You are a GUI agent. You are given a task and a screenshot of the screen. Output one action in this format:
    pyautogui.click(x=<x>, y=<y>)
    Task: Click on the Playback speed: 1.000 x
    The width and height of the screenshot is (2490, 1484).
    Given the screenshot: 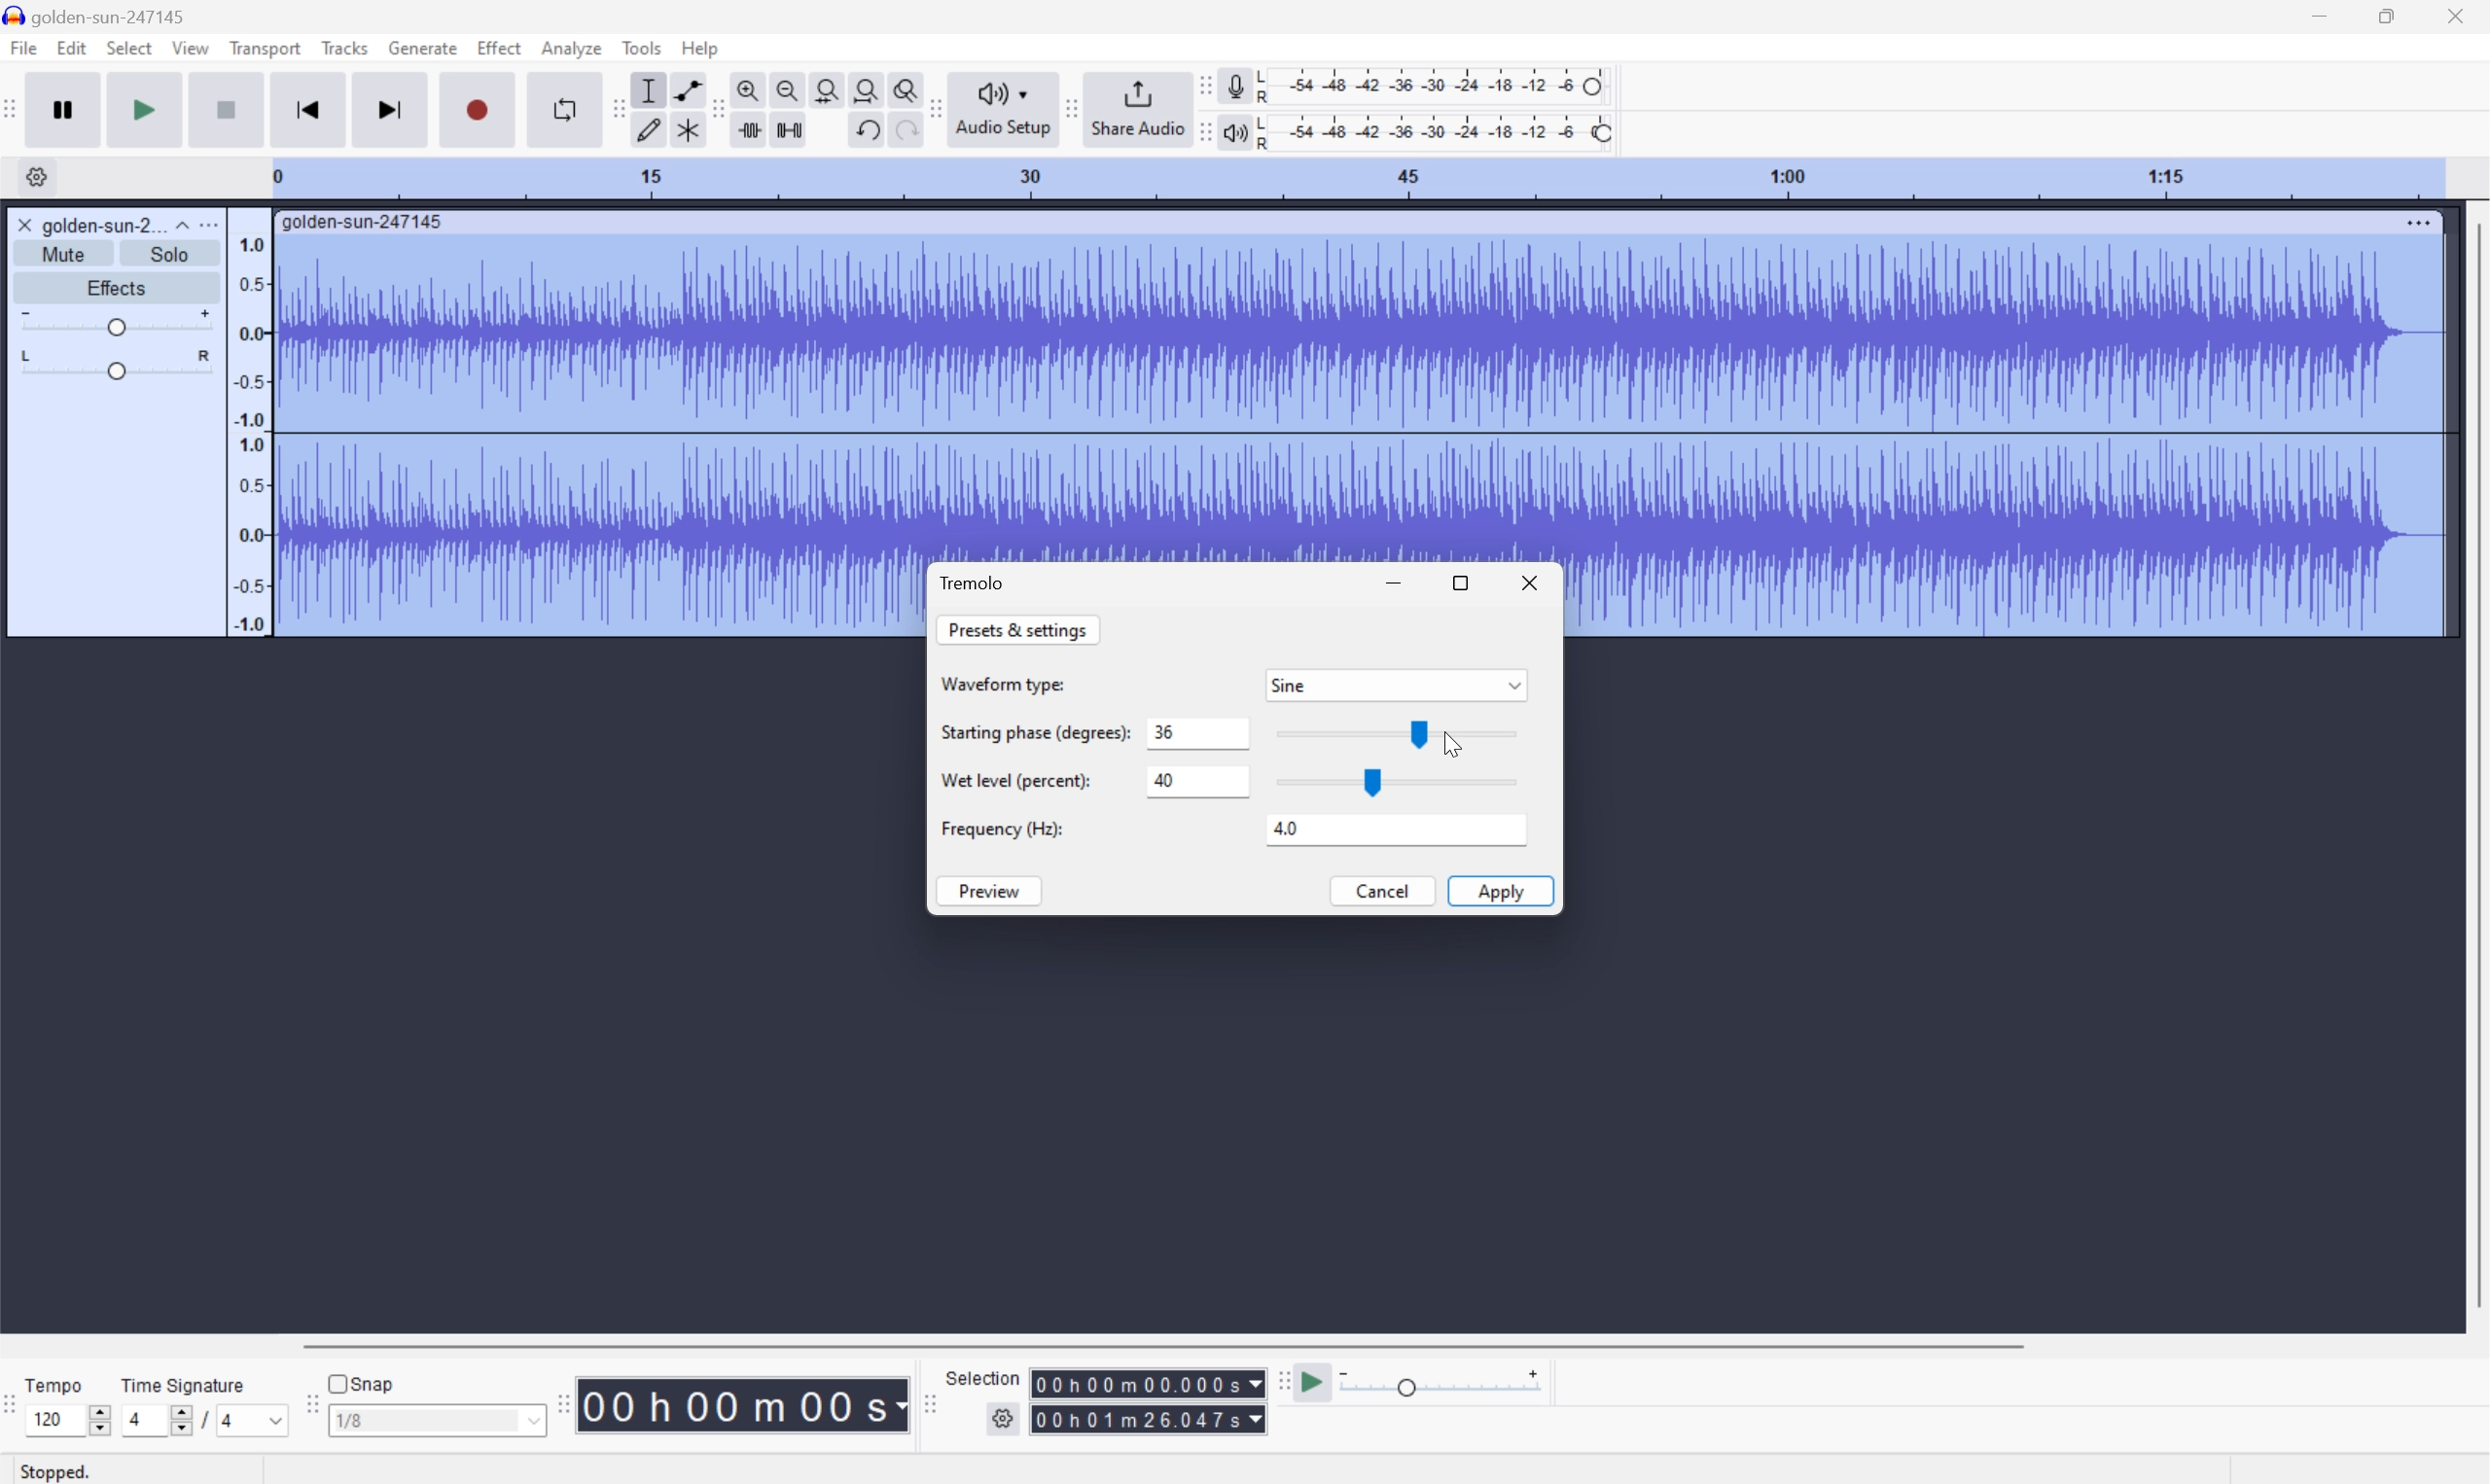 What is the action you would take?
    pyautogui.click(x=1444, y=1380)
    